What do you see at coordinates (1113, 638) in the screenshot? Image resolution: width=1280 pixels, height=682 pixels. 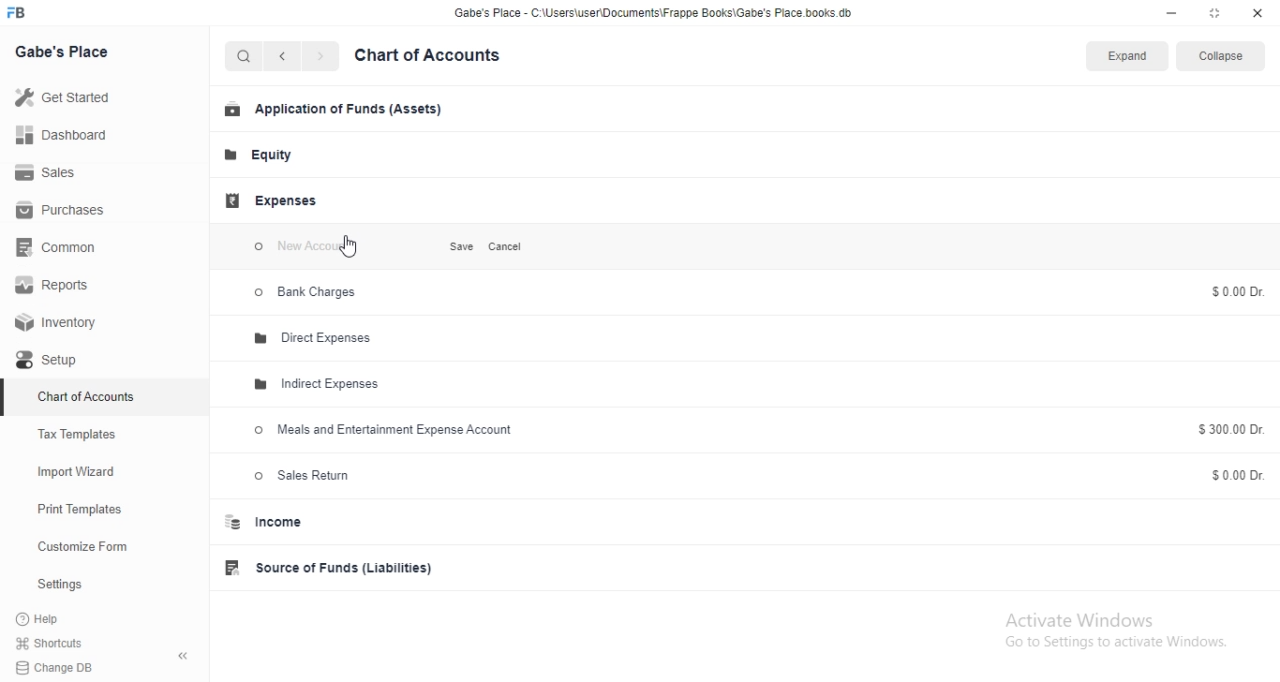 I see `Activate Windows
Go to Settings to activate Windows.` at bounding box center [1113, 638].